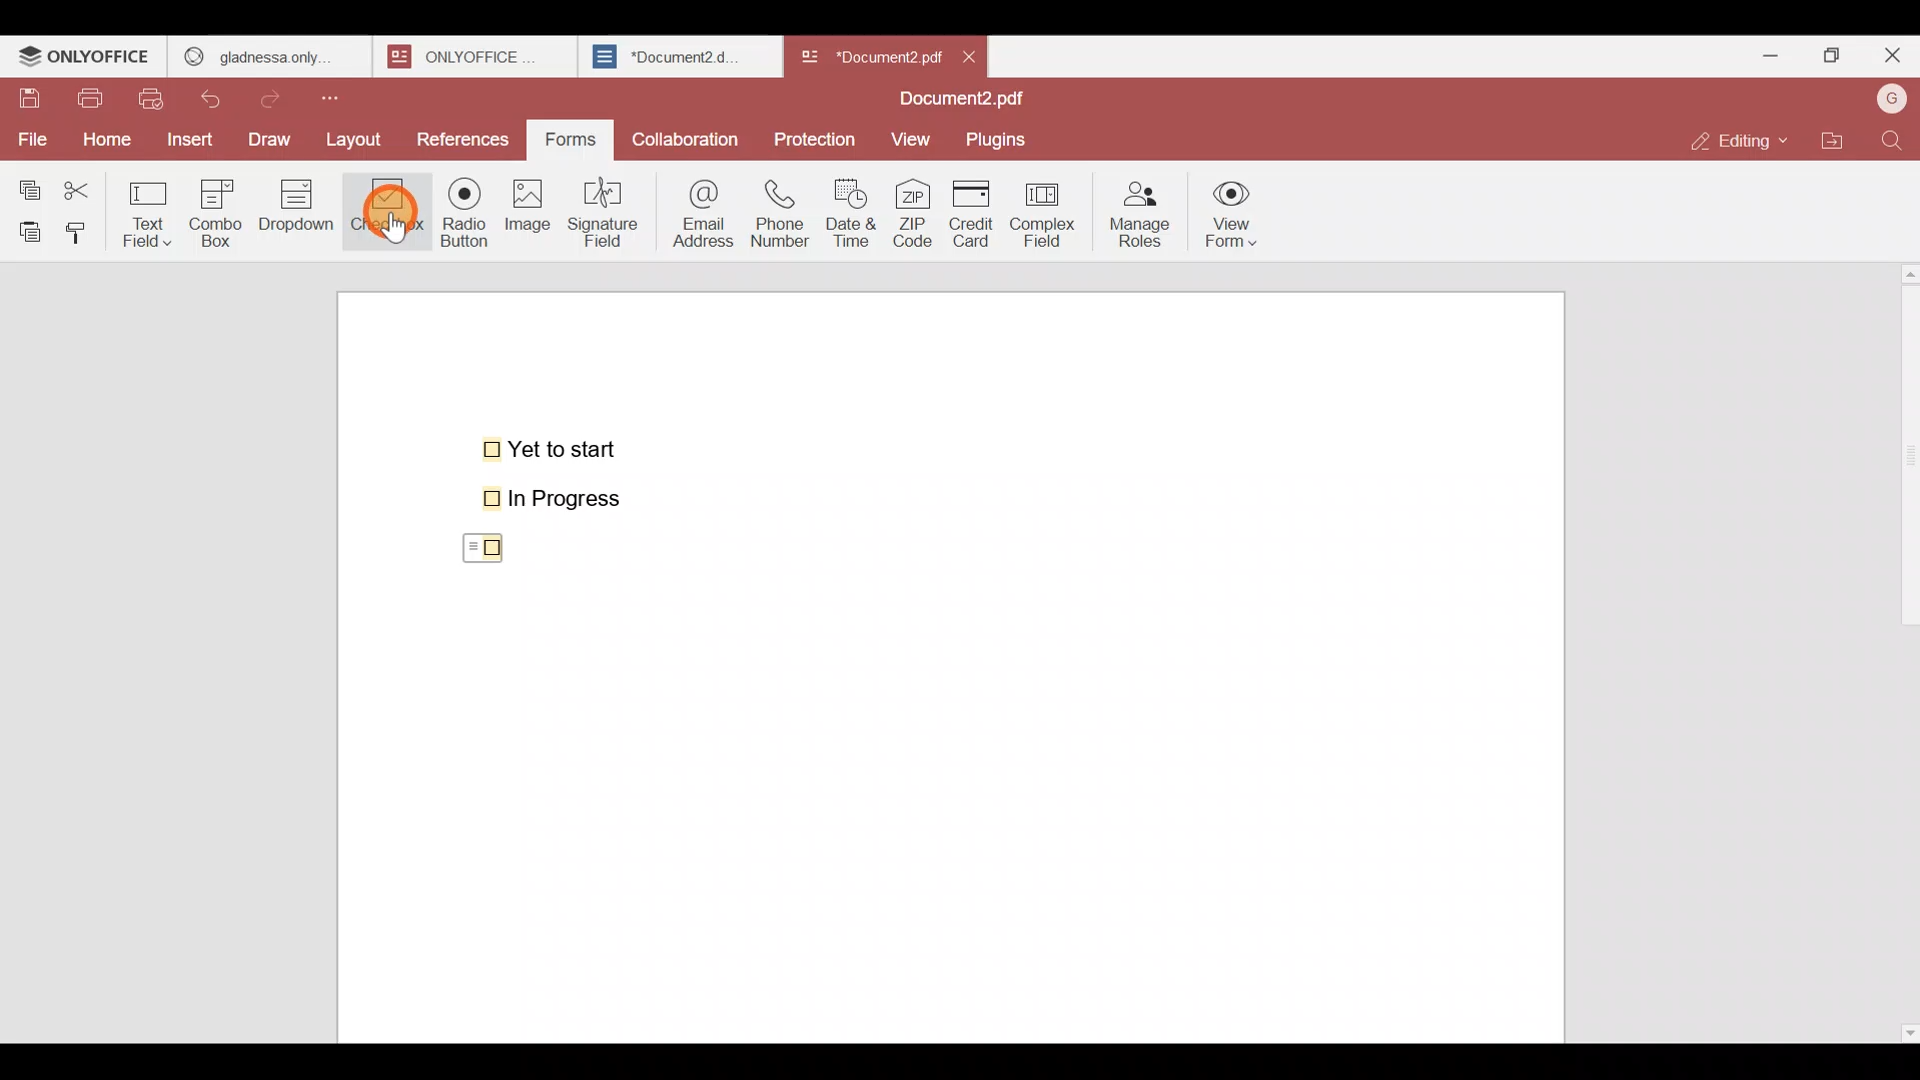 This screenshot has width=1920, height=1080. Describe the element at coordinates (1762, 52) in the screenshot. I see `Minimize` at that location.